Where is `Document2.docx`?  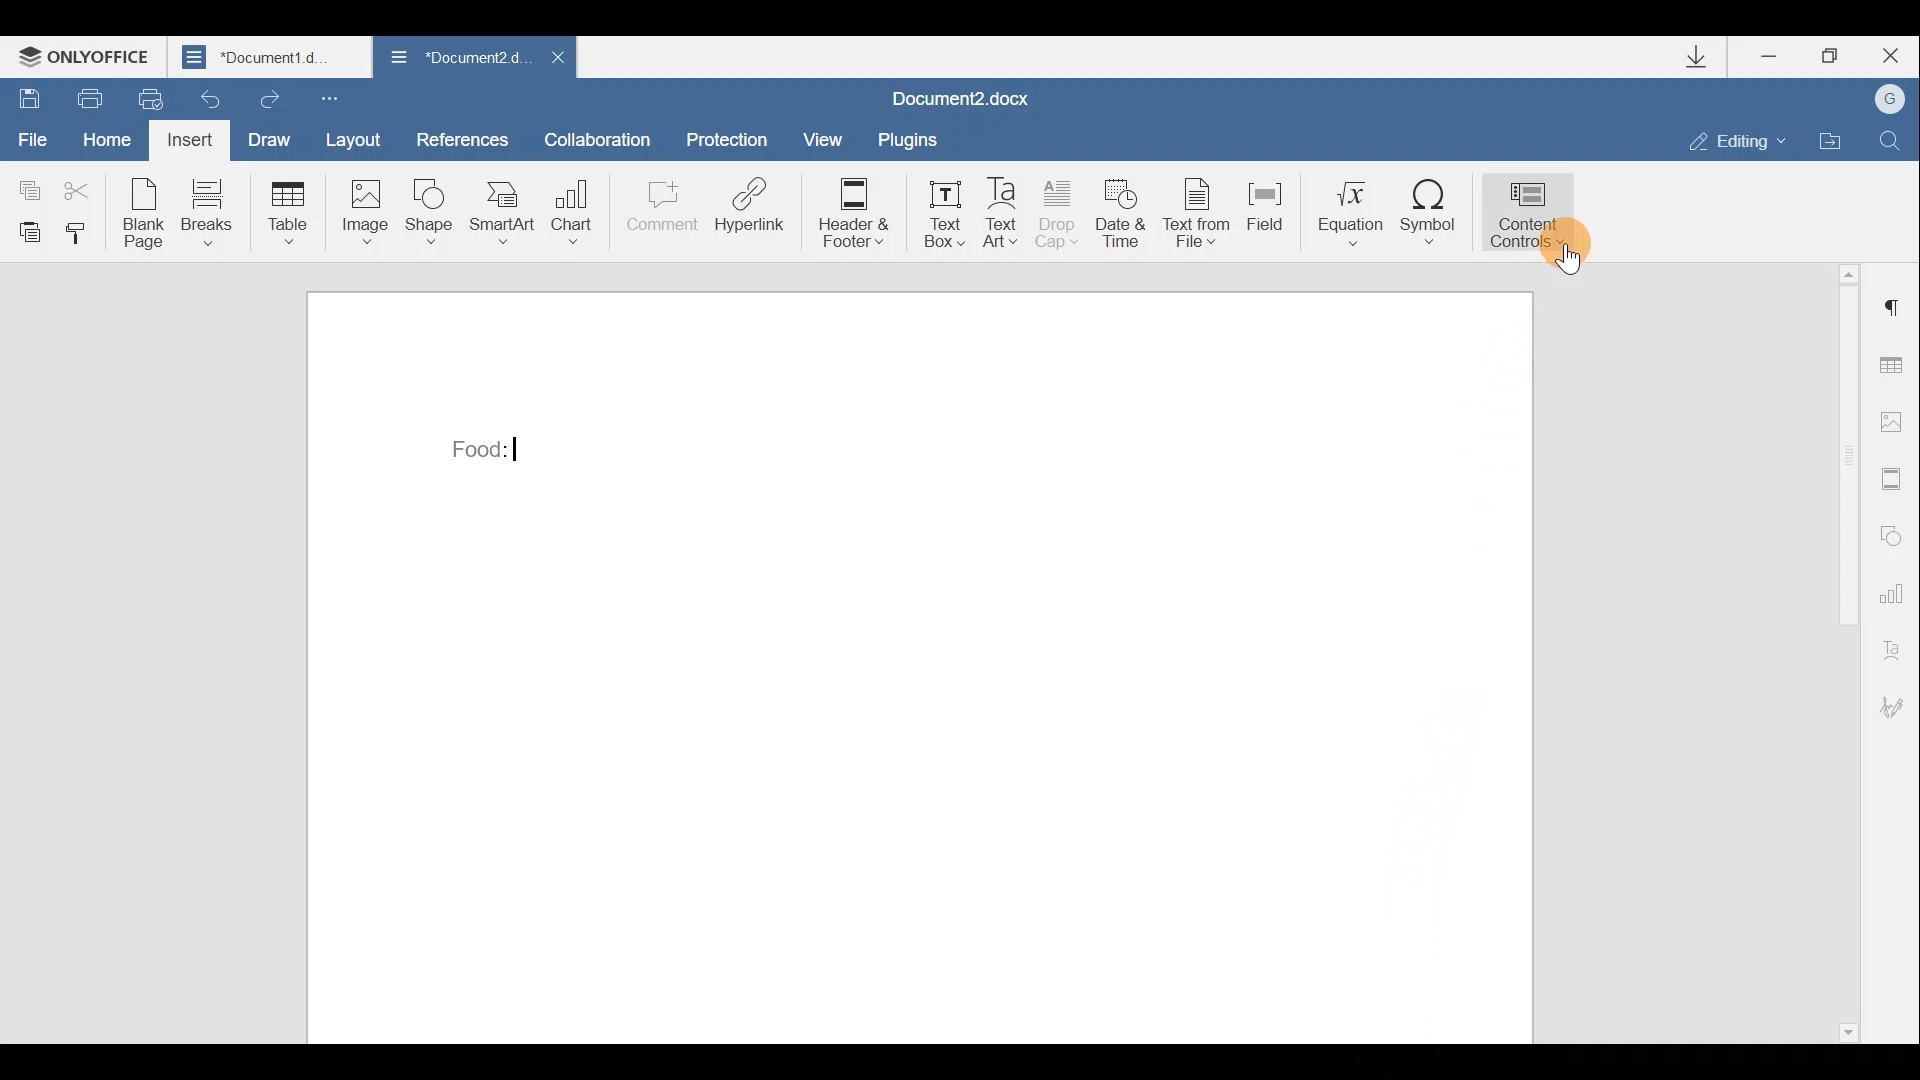 Document2.docx is located at coordinates (962, 96).